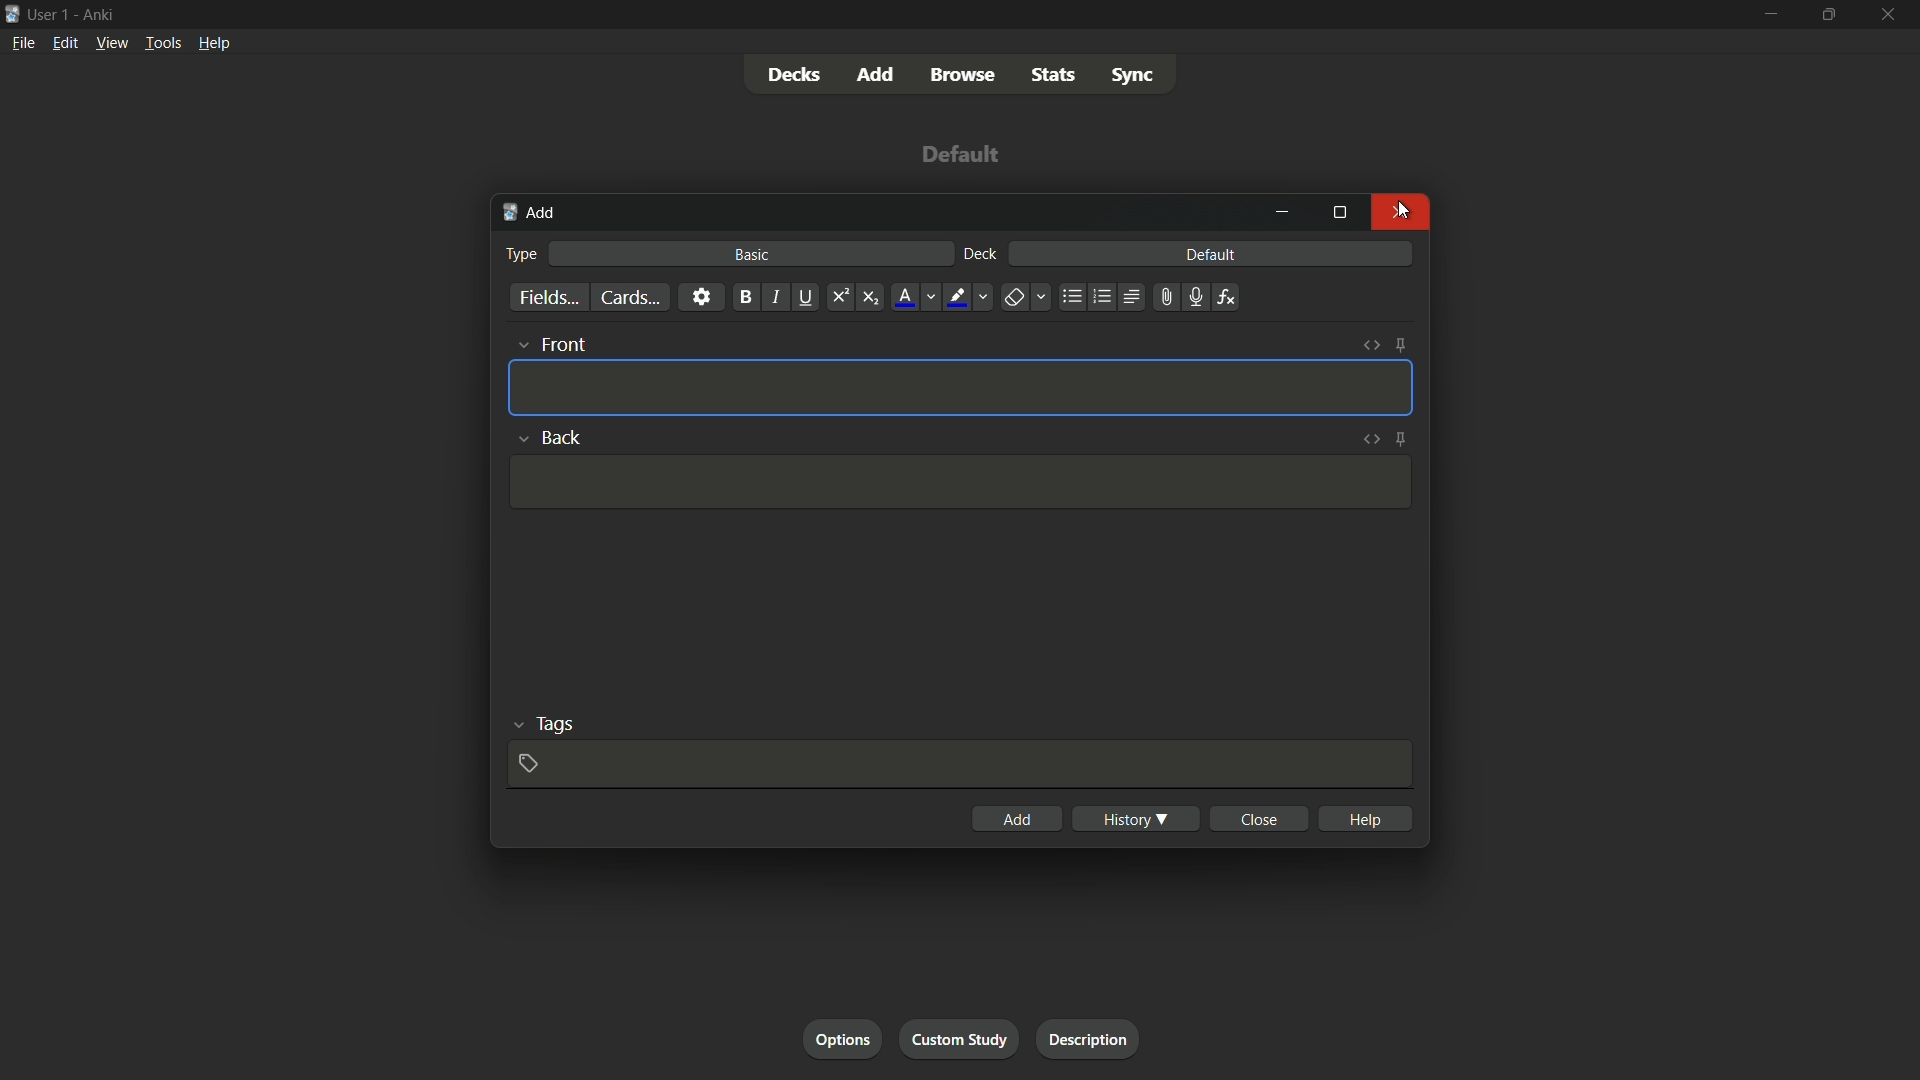 The image size is (1920, 1080). What do you see at coordinates (1084, 1036) in the screenshot?
I see `description` at bounding box center [1084, 1036].